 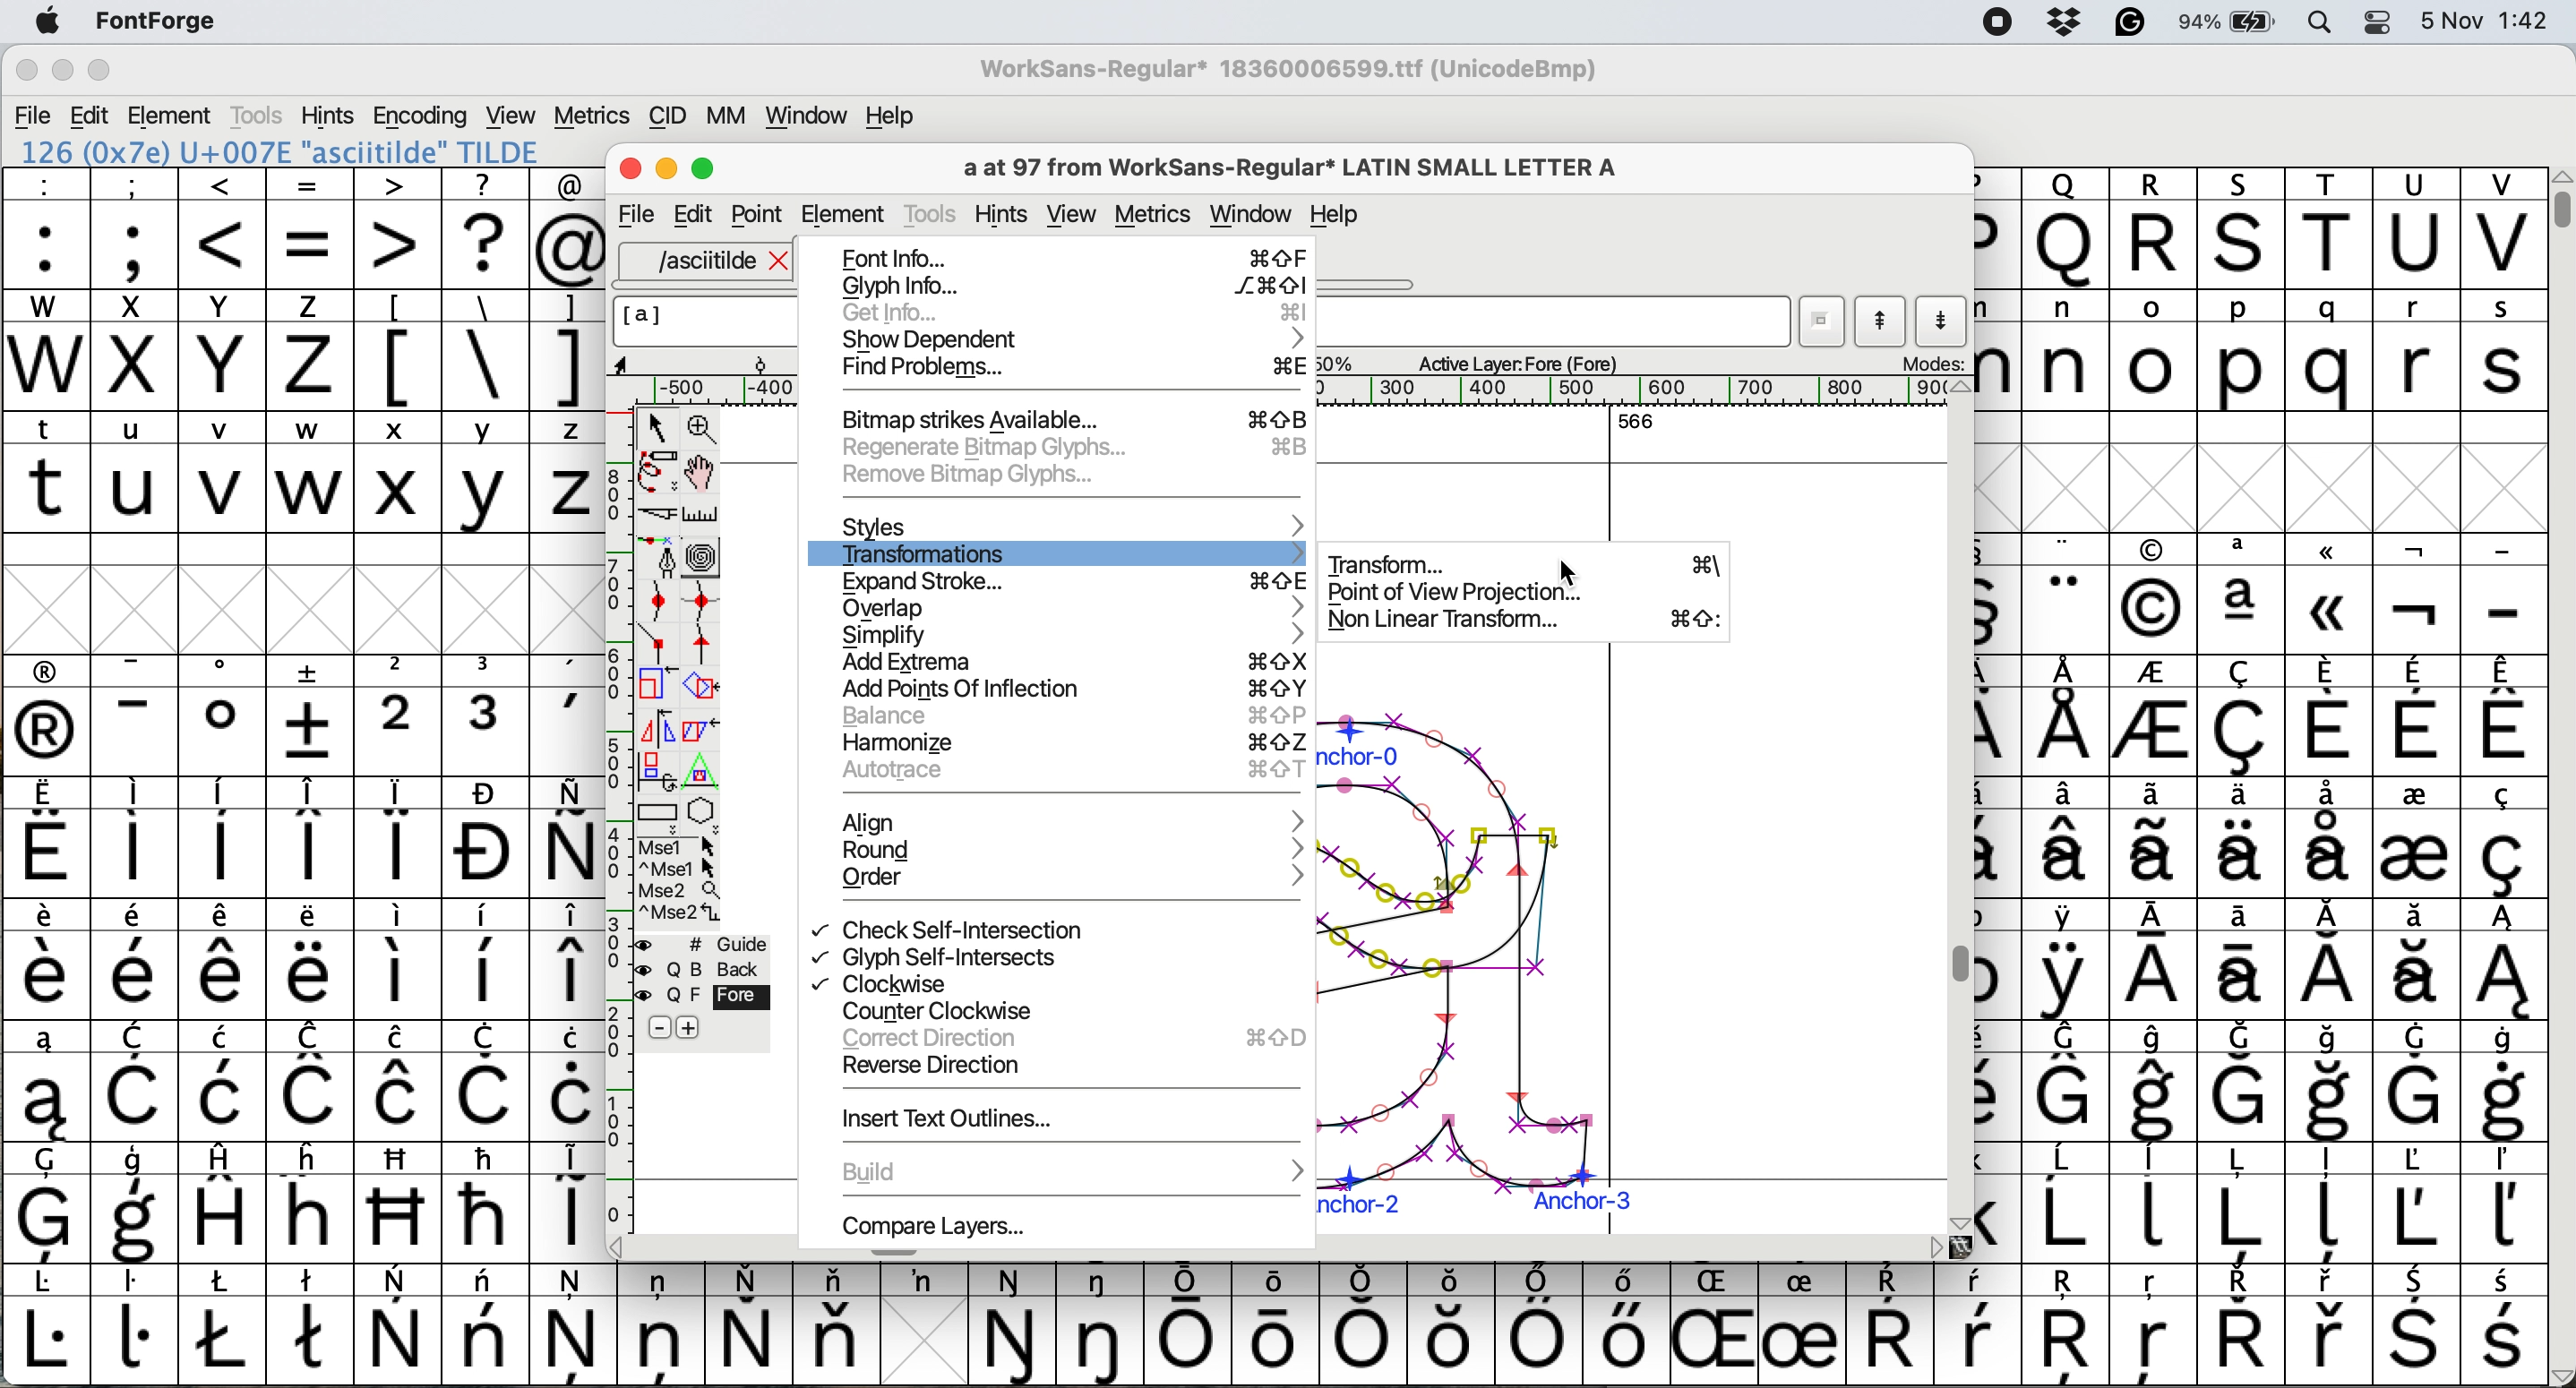 I want to click on scale selection, so click(x=659, y=683).